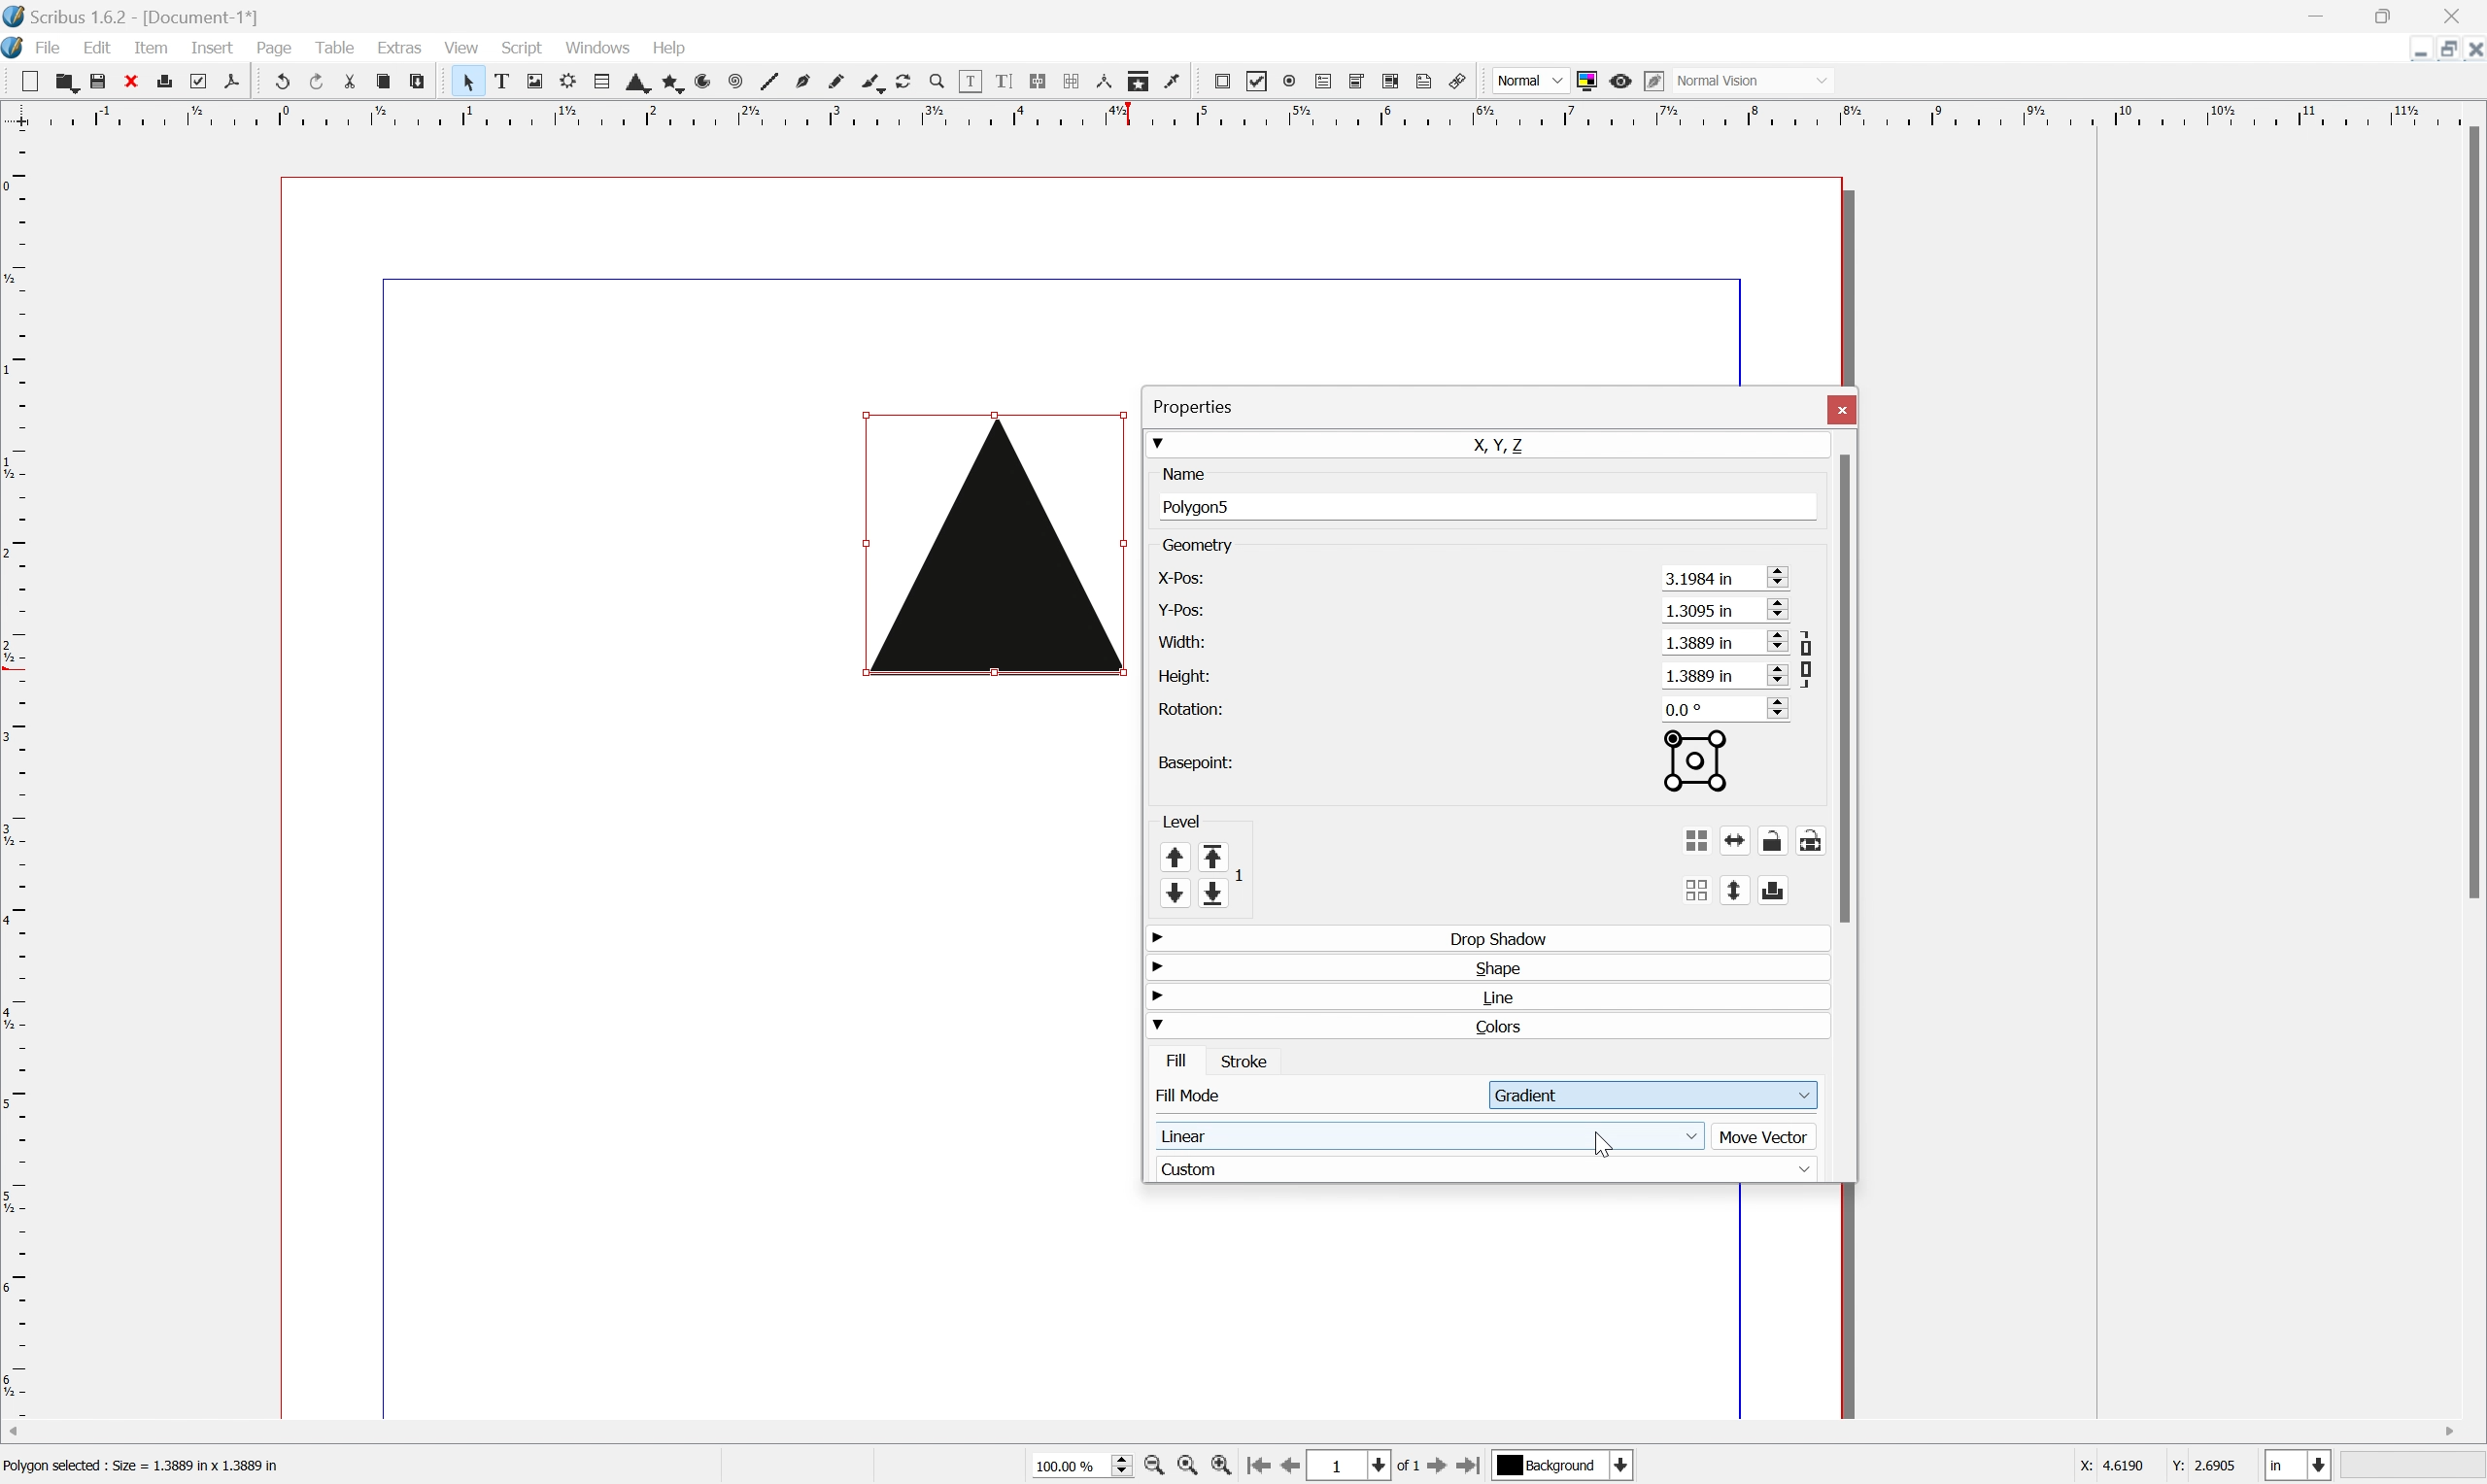 The height and width of the screenshot is (1484, 2487). What do you see at coordinates (1258, 78) in the screenshot?
I see `PDF checkbox` at bounding box center [1258, 78].